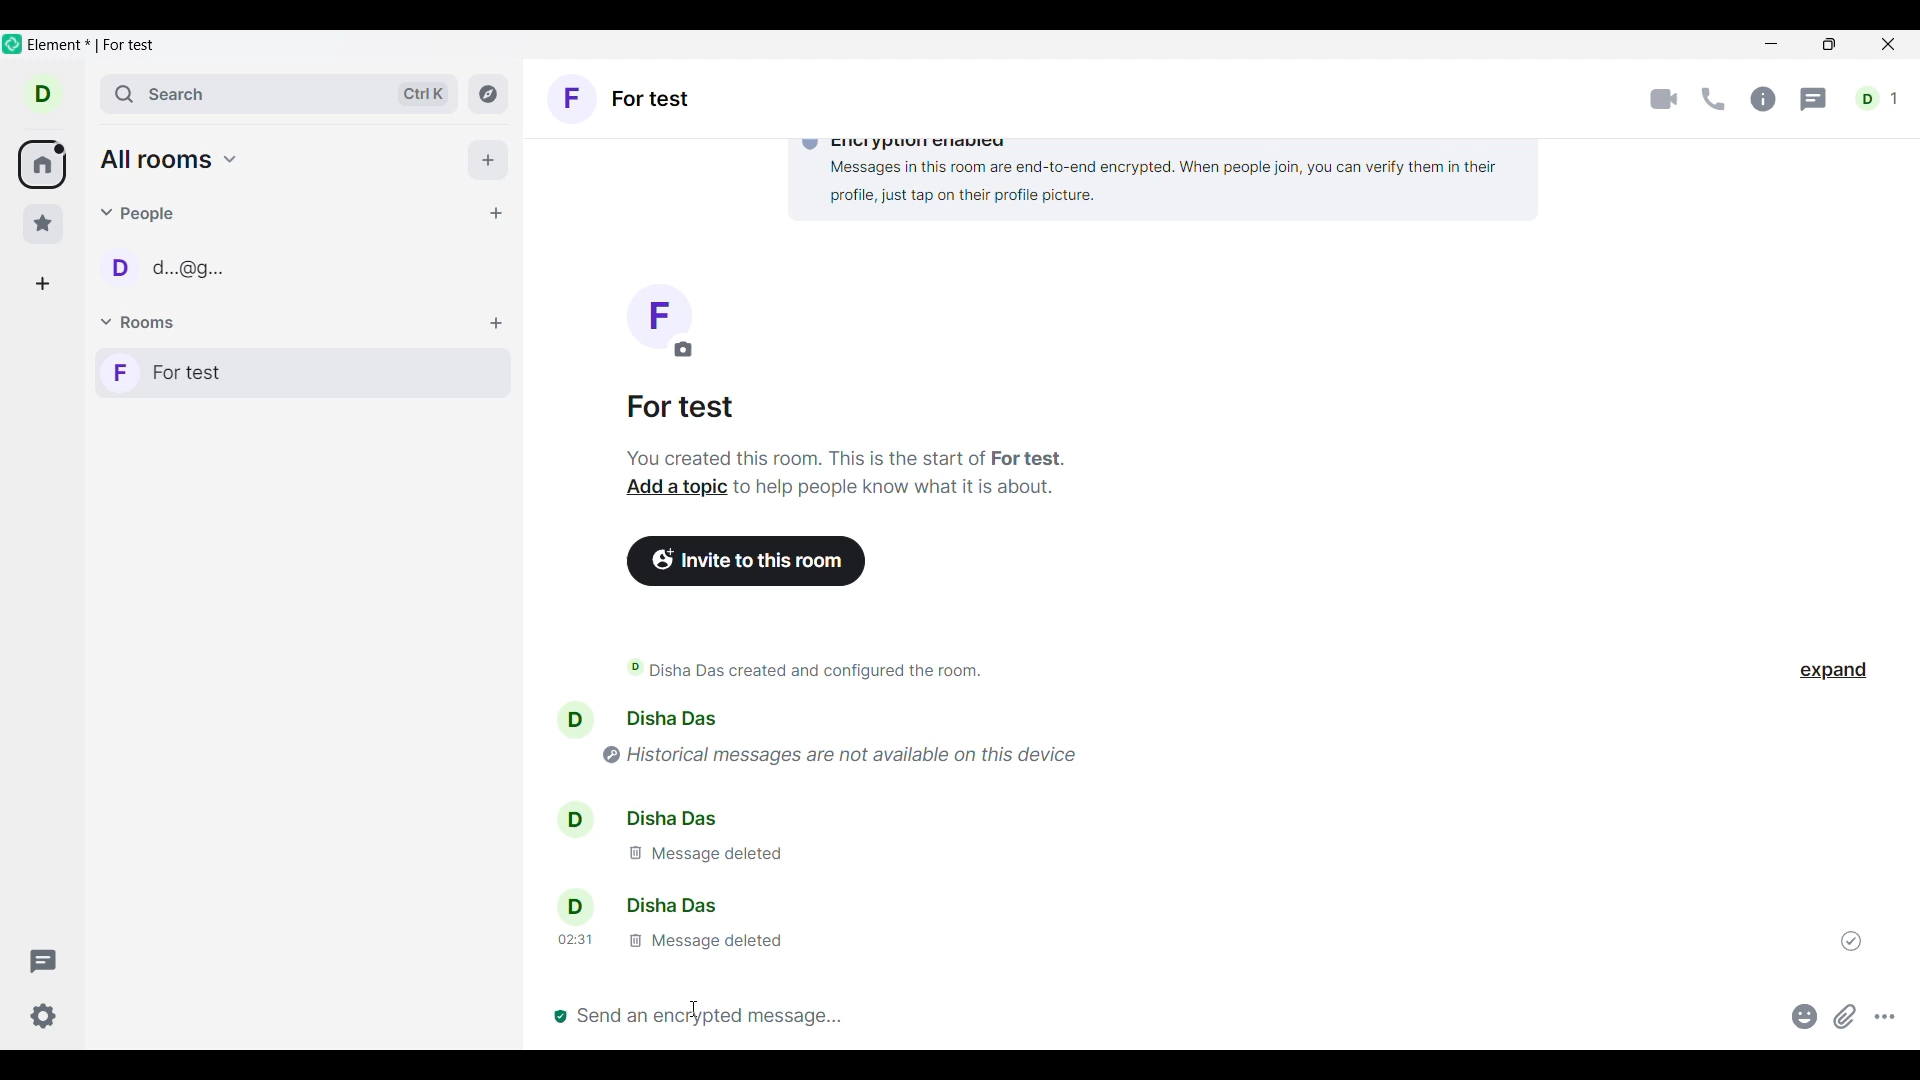 The height and width of the screenshot is (1080, 1920). I want to click on everyone in this room is verified, so click(558, 1014).